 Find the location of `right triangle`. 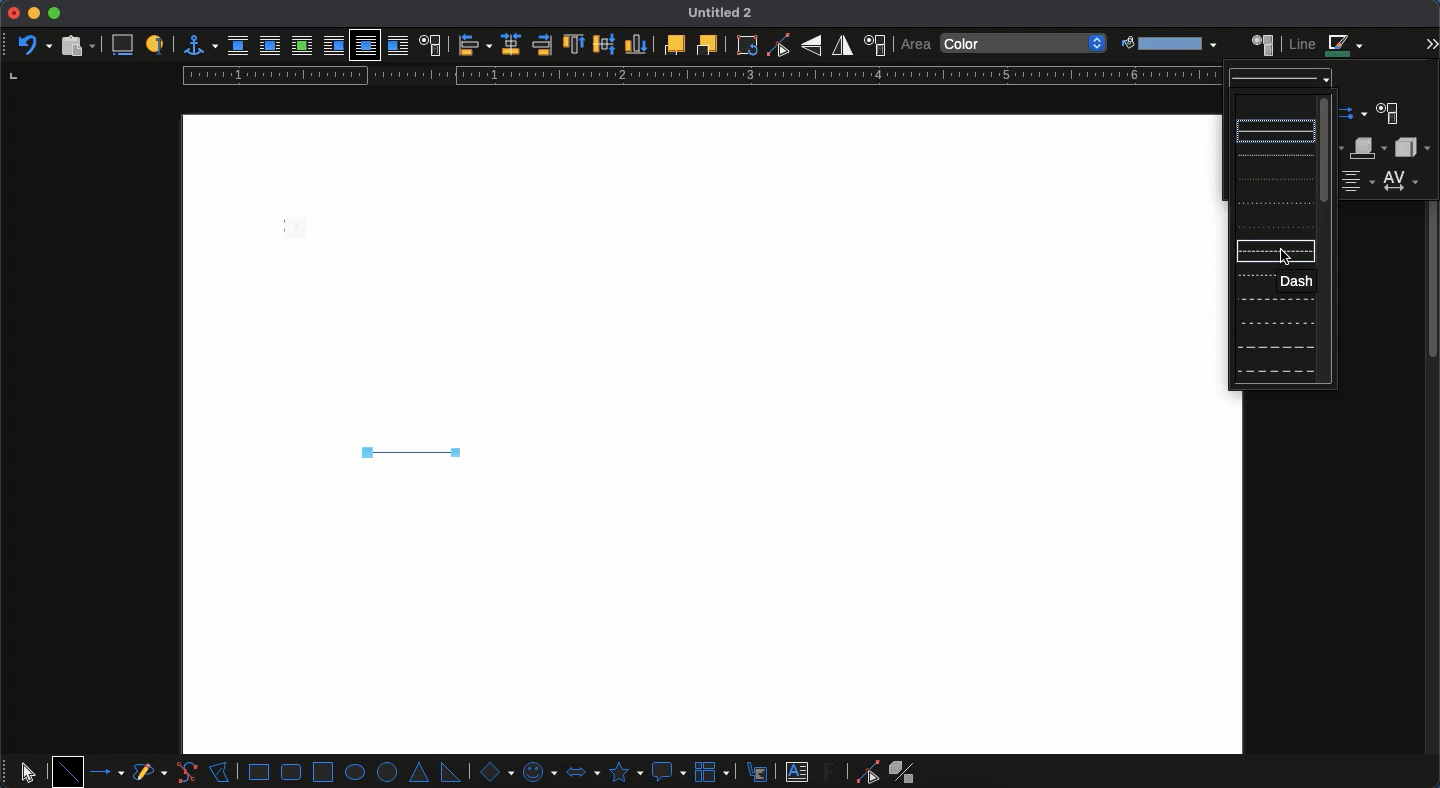

right triangle is located at coordinates (450, 771).